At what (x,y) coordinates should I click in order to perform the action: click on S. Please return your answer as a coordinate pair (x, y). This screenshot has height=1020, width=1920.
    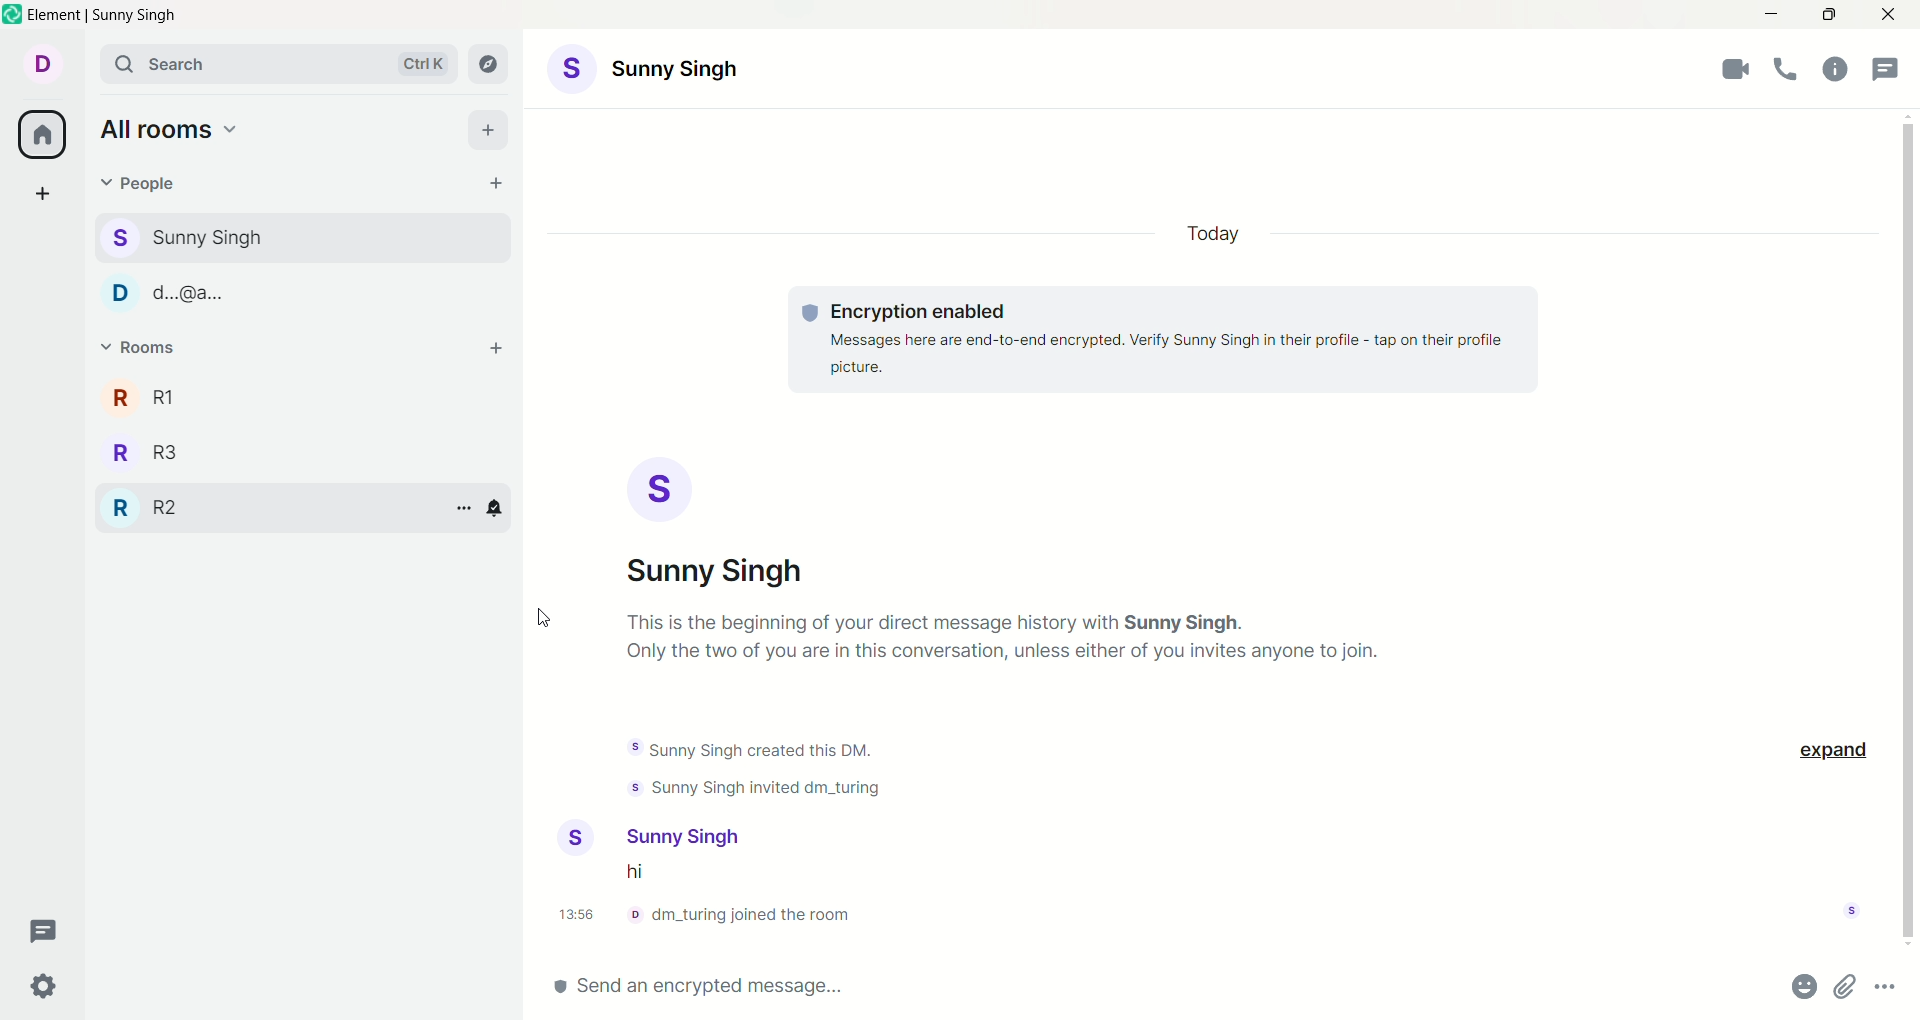
    Looking at the image, I should click on (653, 487).